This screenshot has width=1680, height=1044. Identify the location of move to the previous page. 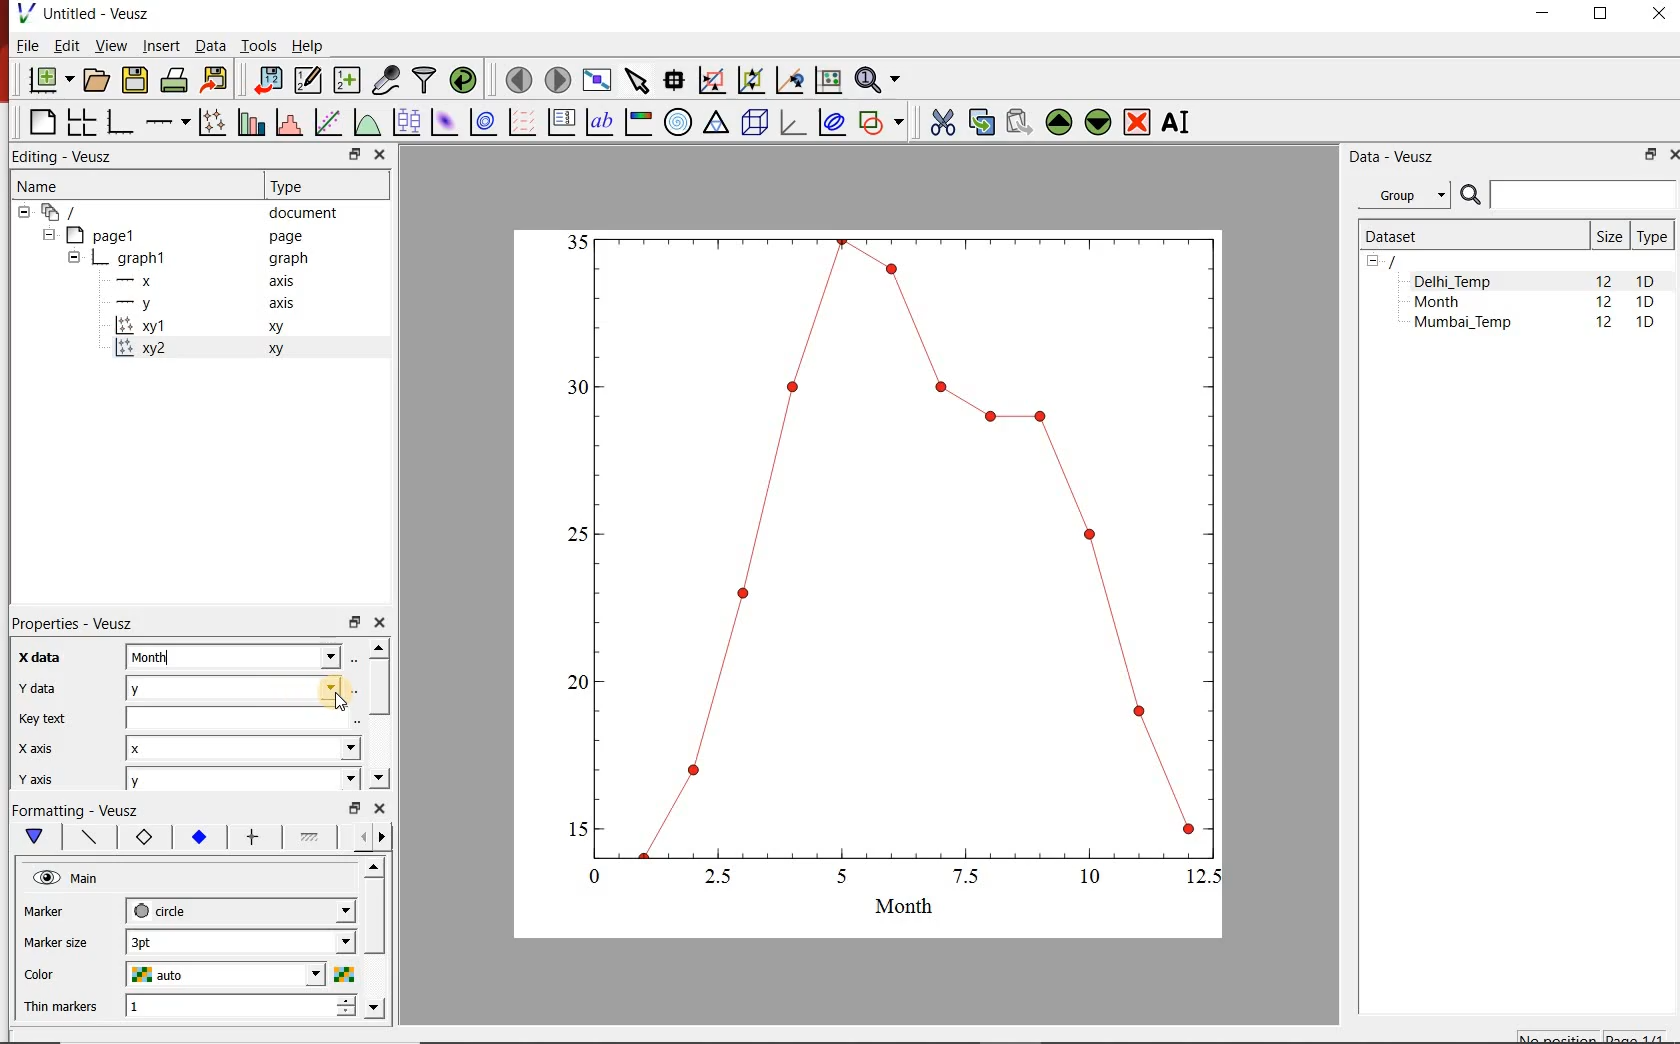
(518, 79).